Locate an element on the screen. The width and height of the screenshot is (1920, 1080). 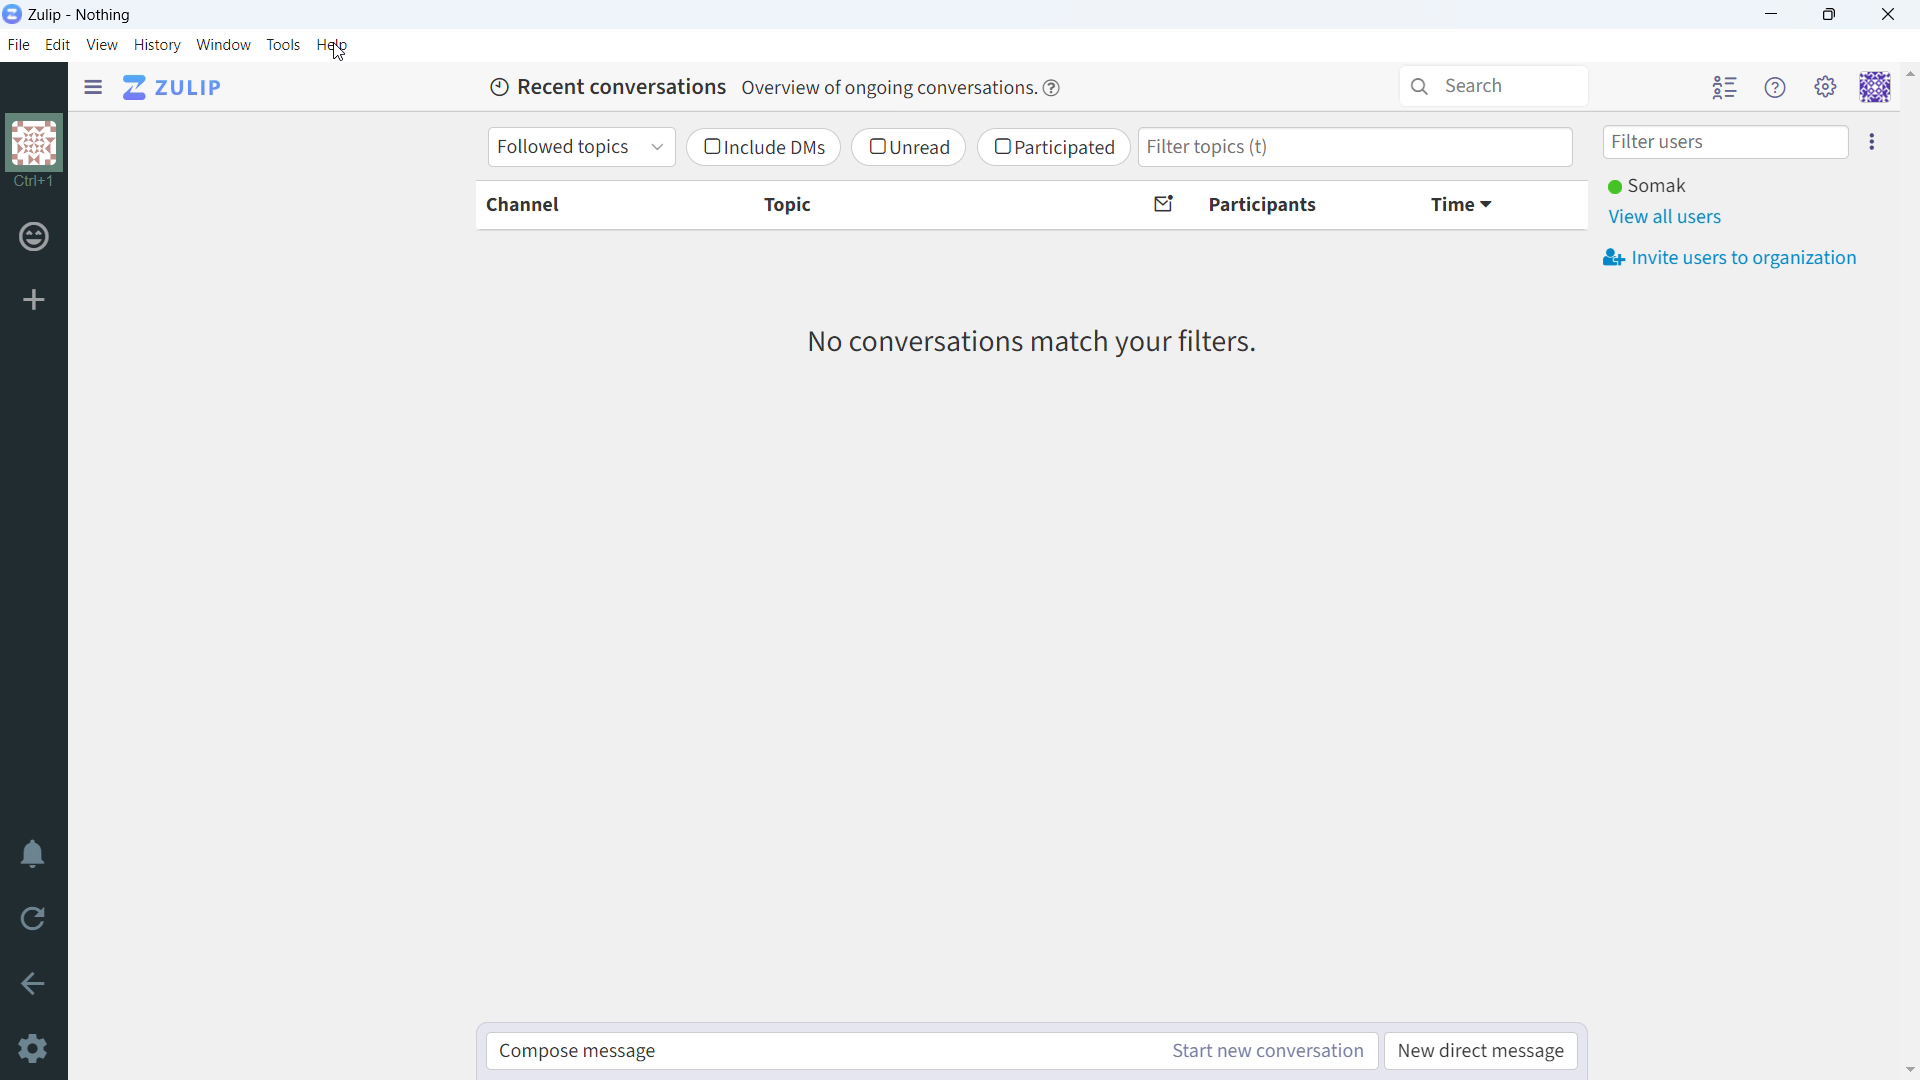
Pointer is located at coordinates (345, 56).